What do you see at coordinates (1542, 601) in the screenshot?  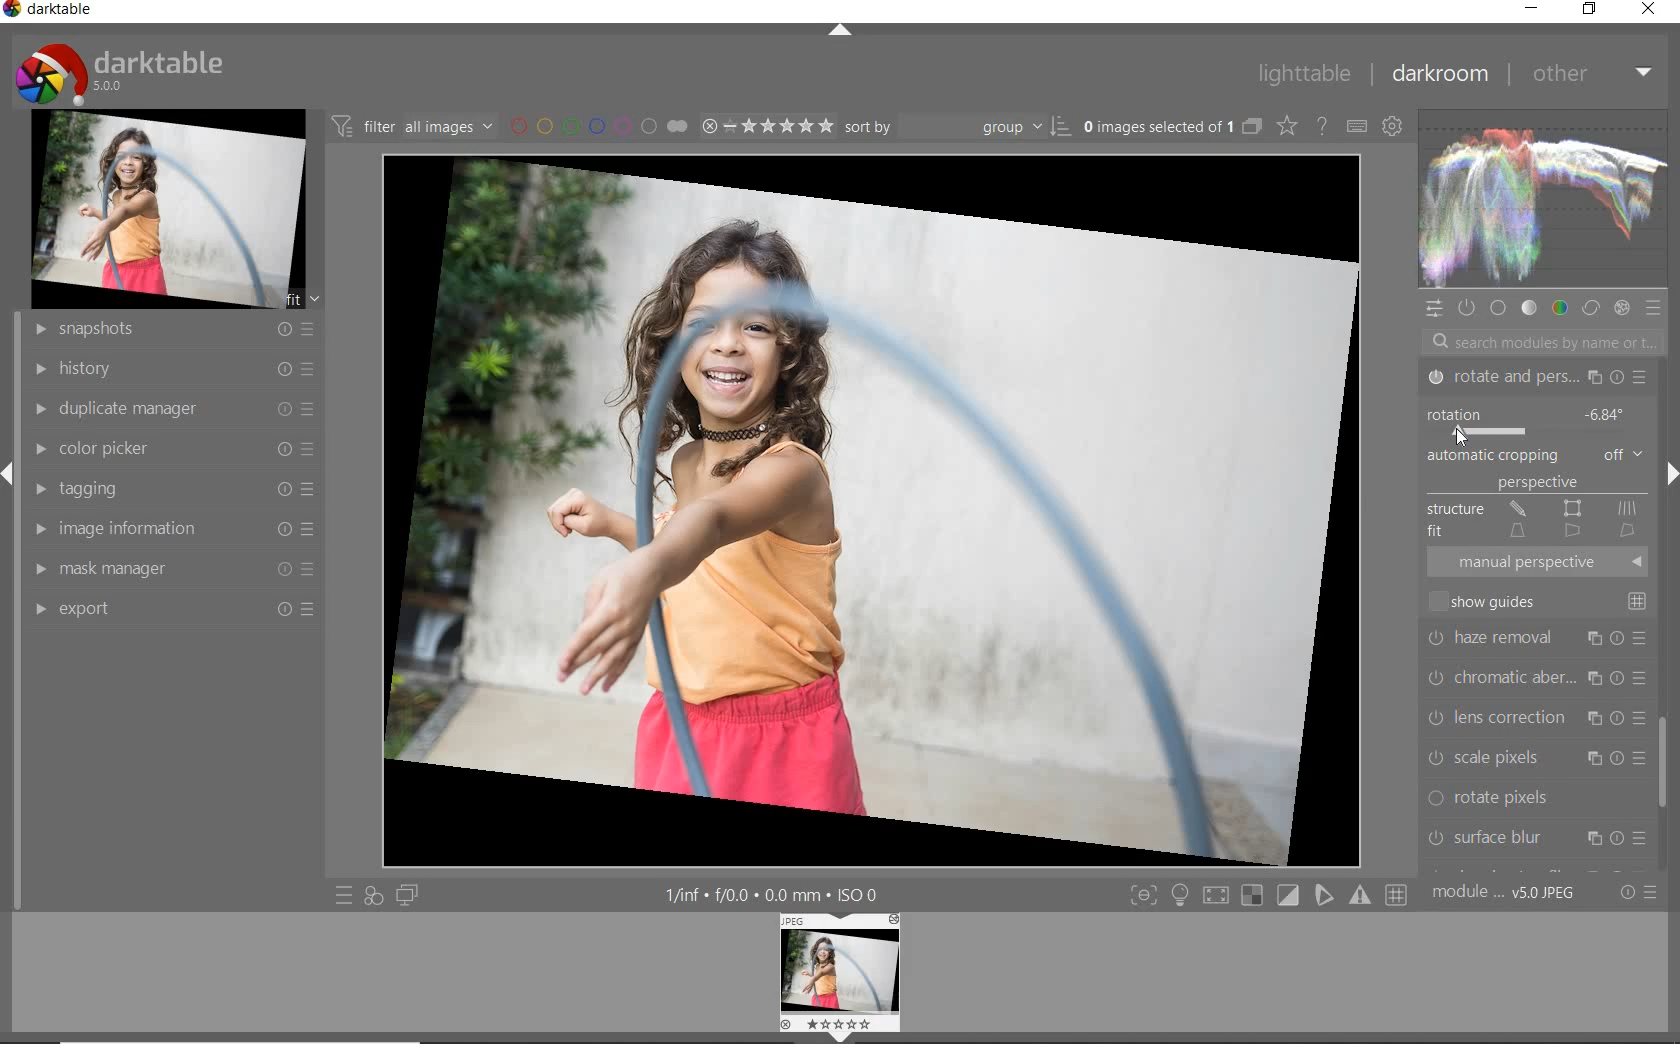 I see `SHOW GUIDES` at bounding box center [1542, 601].